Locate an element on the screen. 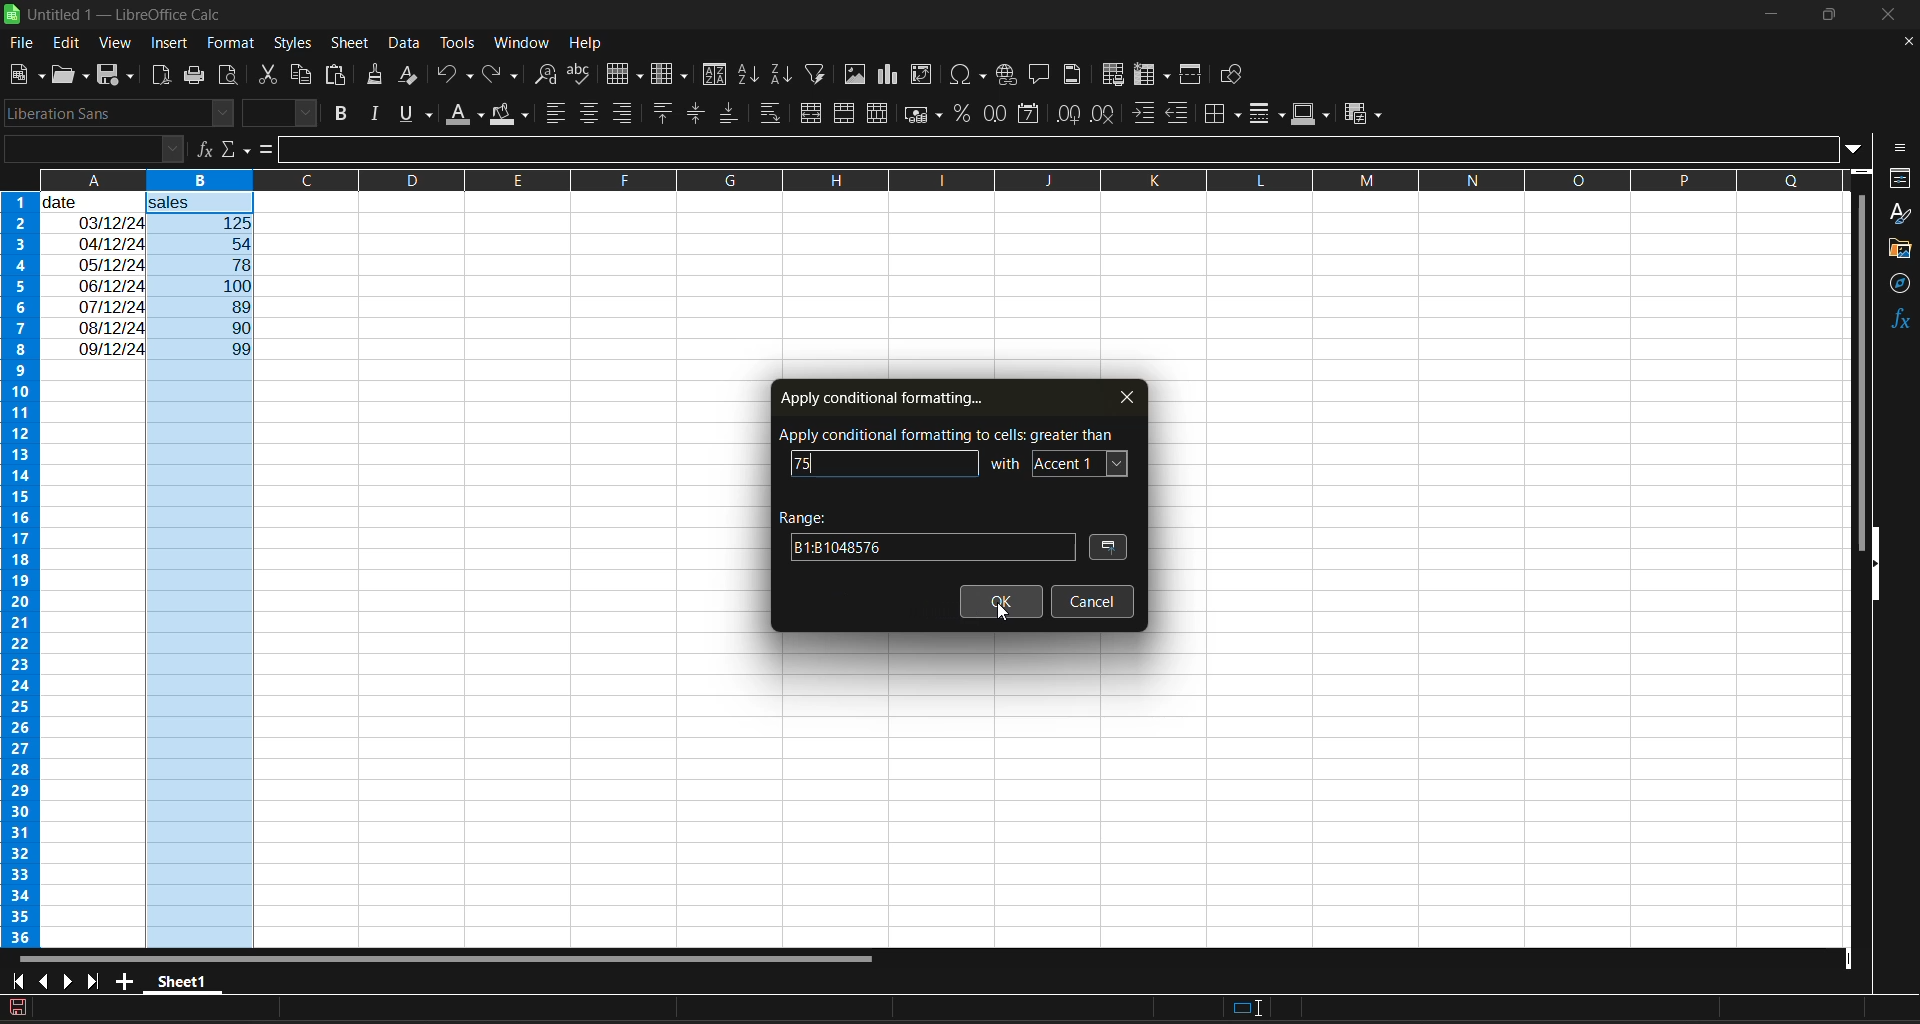  help is located at coordinates (586, 42).